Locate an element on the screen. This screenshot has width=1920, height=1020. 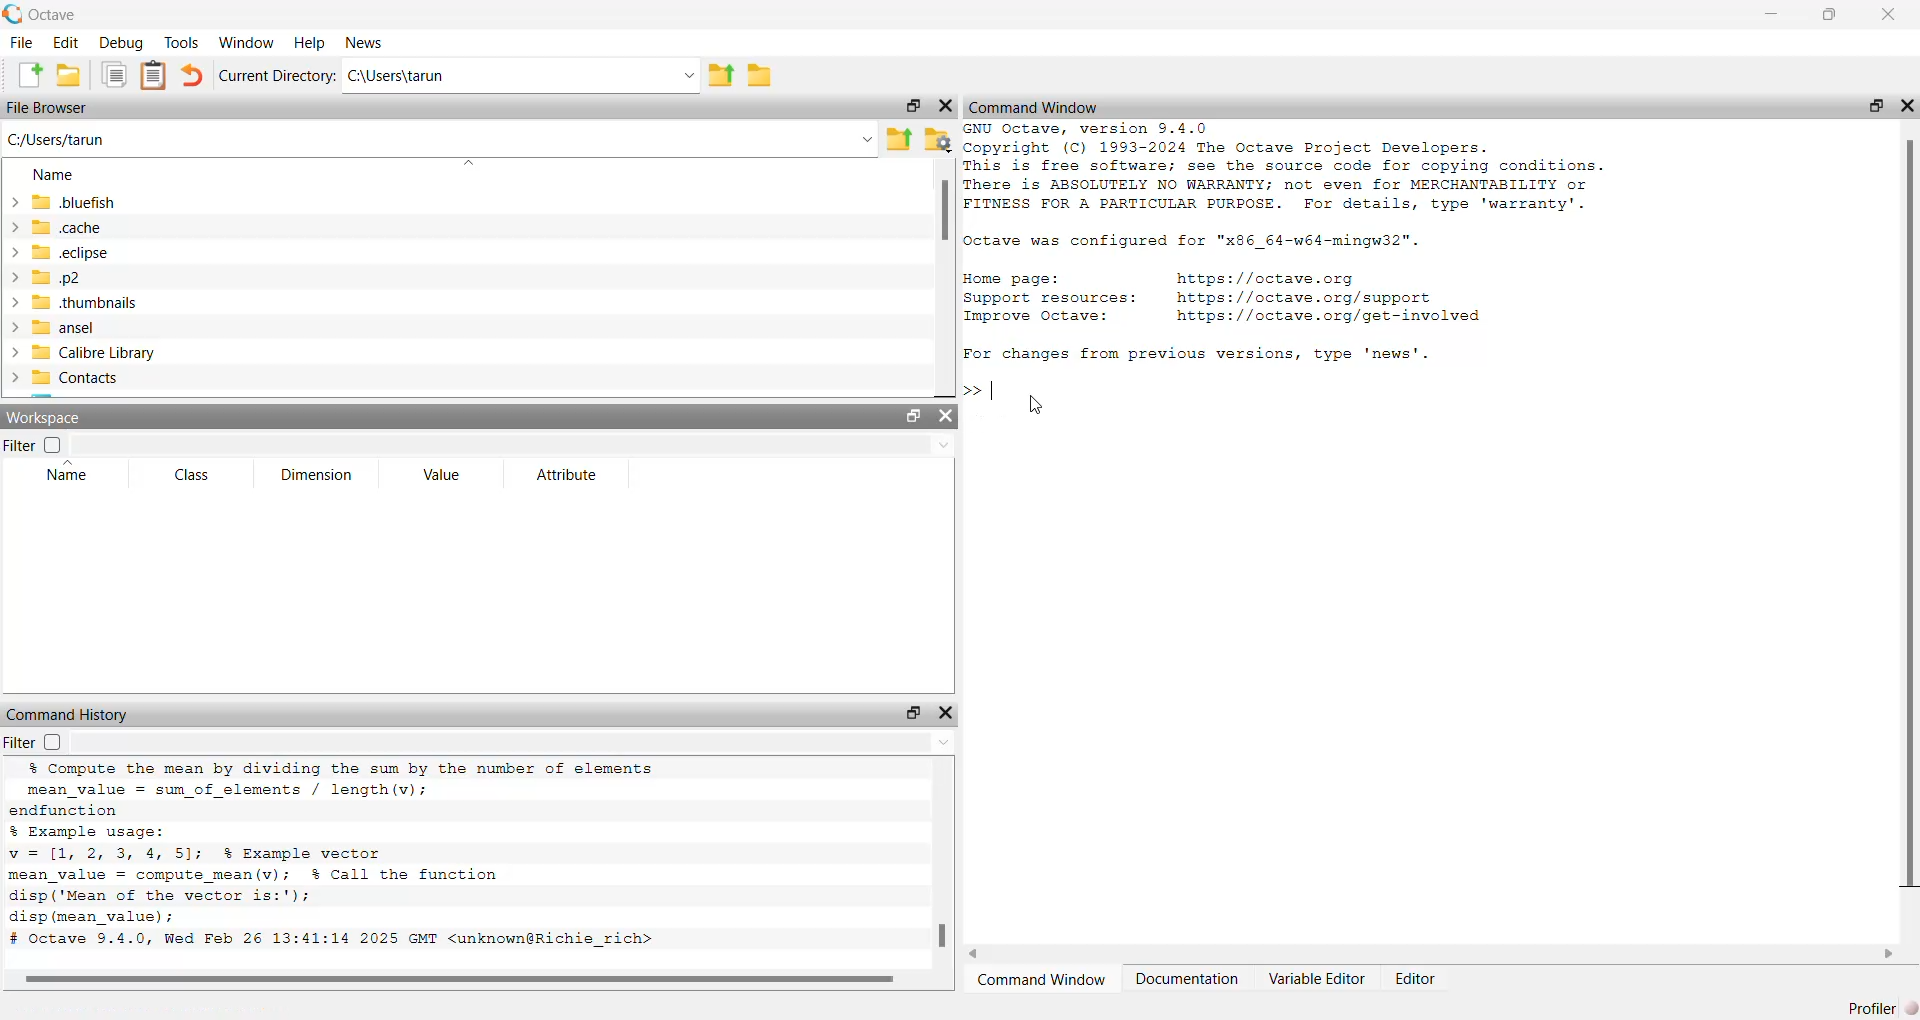
Command Window is located at coordinates (1036, 107).